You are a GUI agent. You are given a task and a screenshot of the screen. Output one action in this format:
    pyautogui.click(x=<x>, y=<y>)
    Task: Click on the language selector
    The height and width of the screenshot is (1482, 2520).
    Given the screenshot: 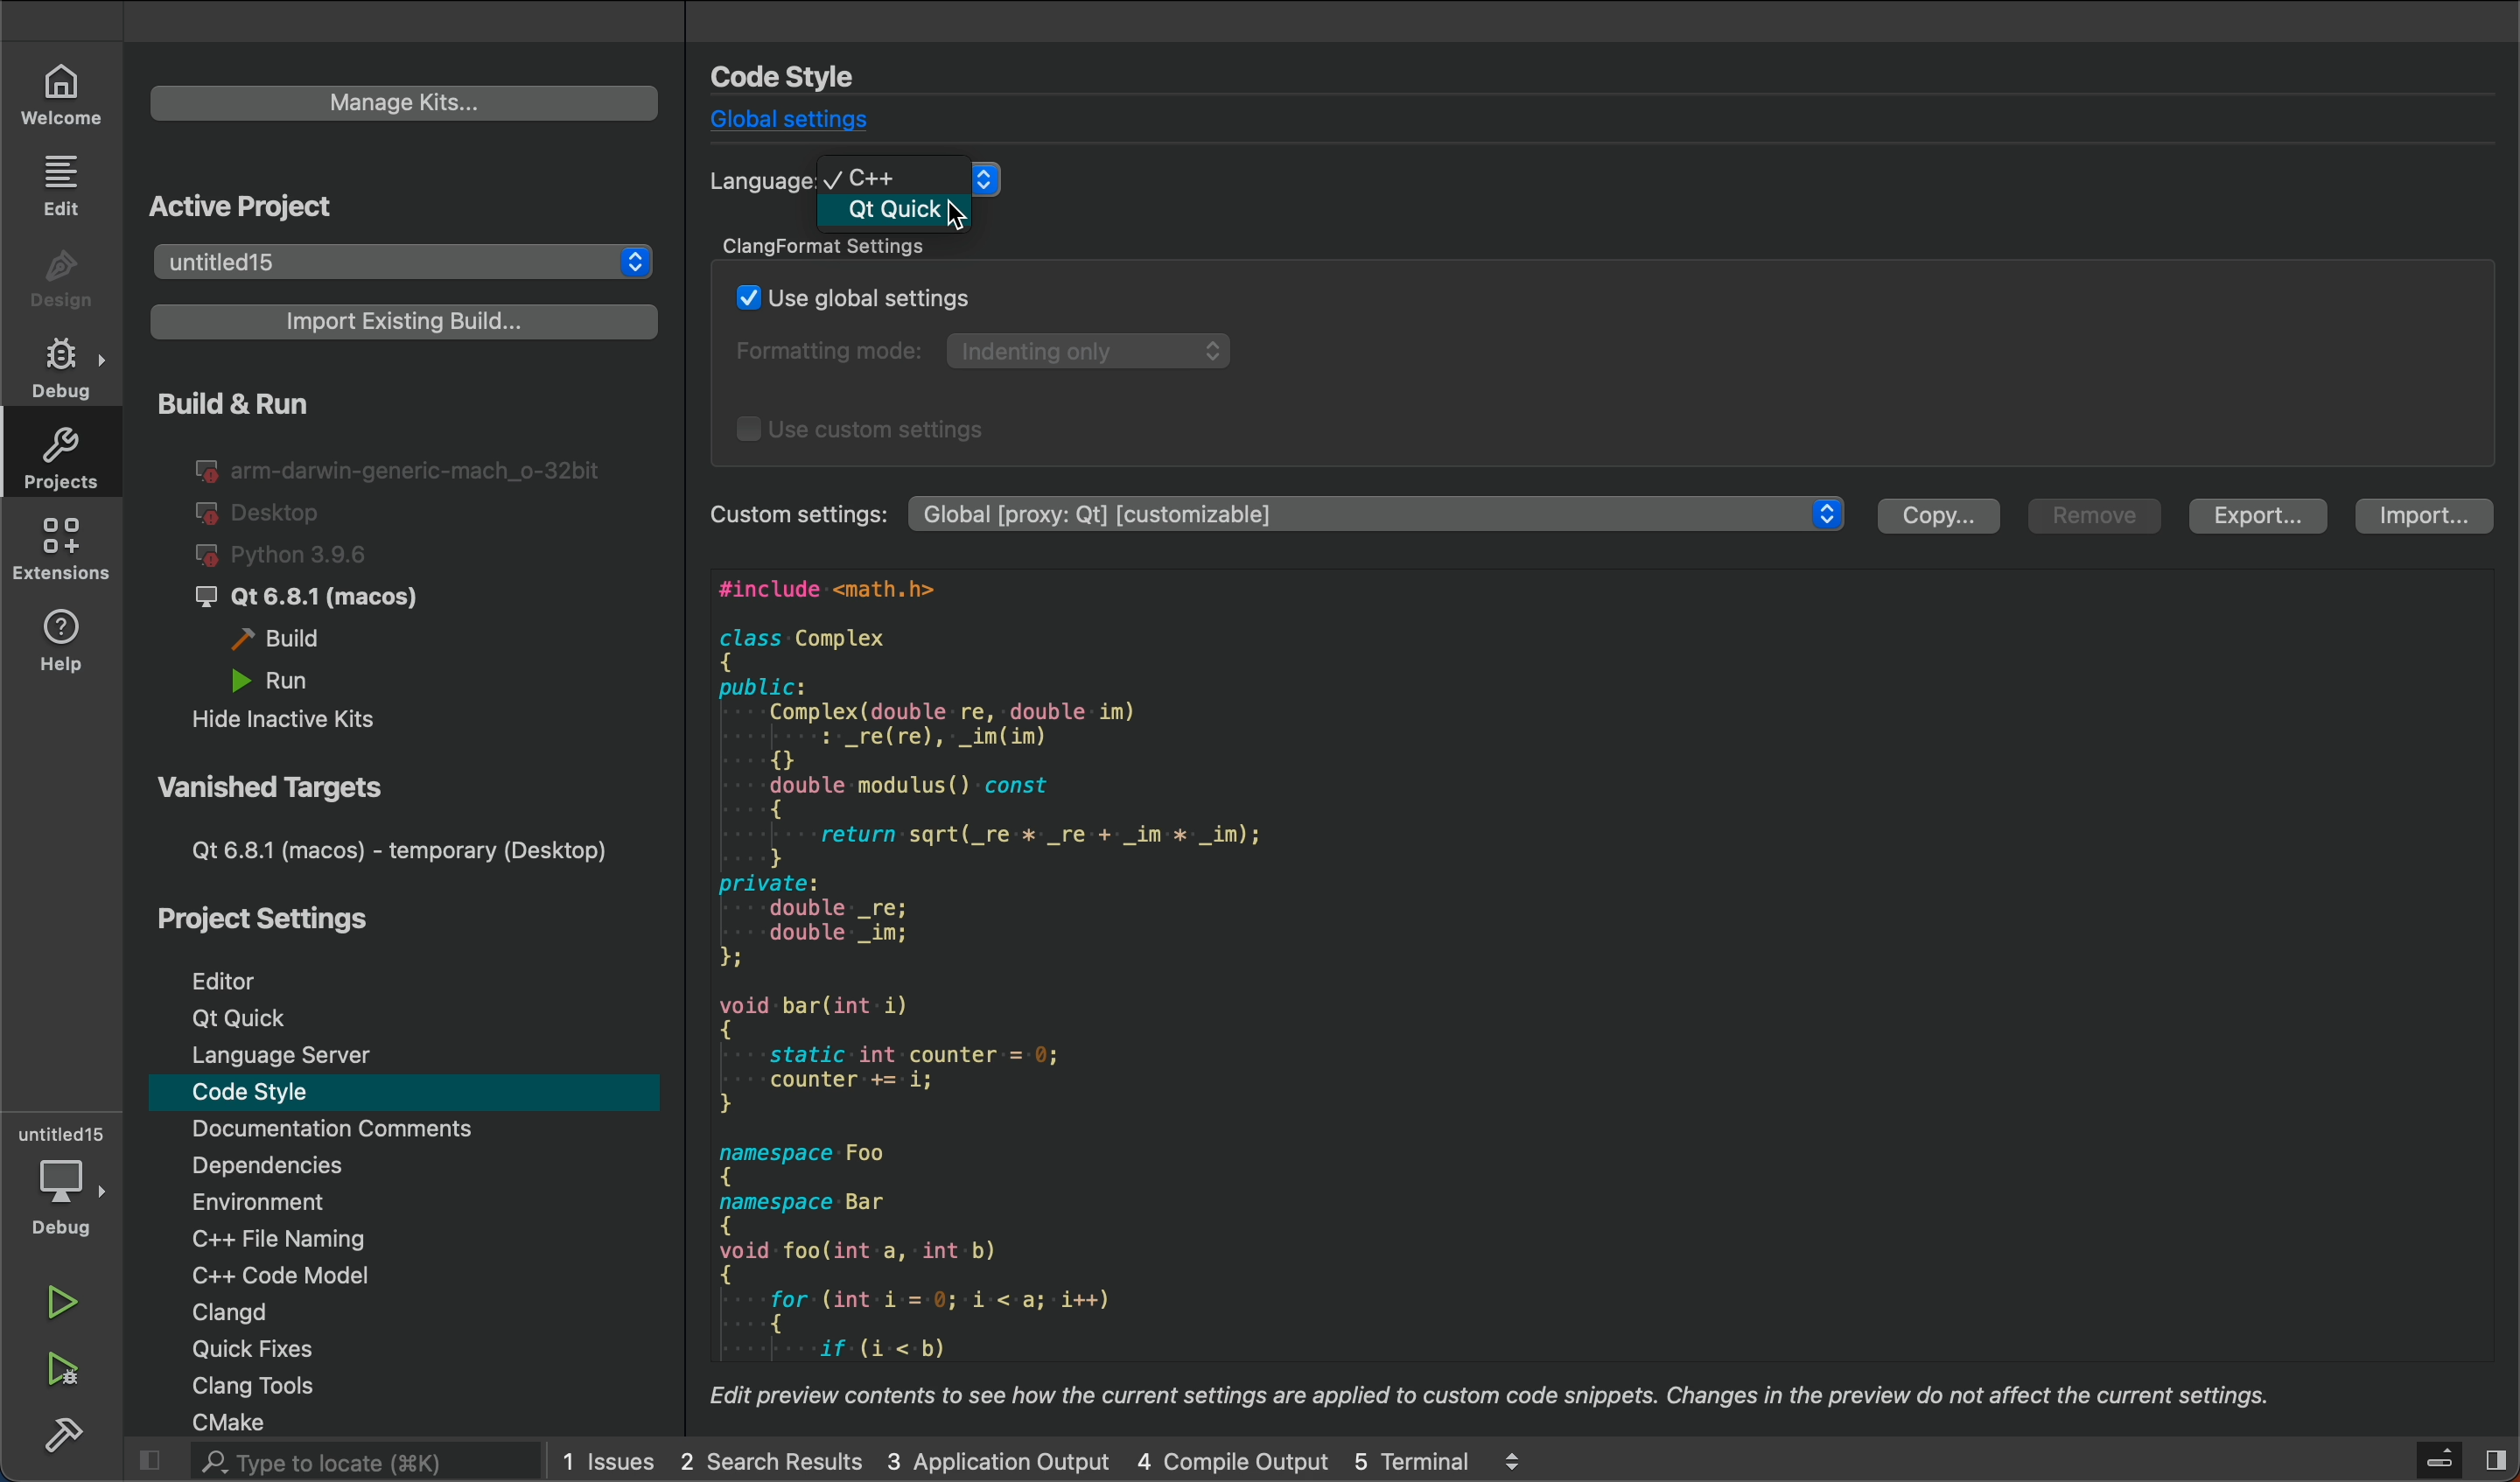 What is the action you would take?
    pyautogui.click(x=936, y=179)
    